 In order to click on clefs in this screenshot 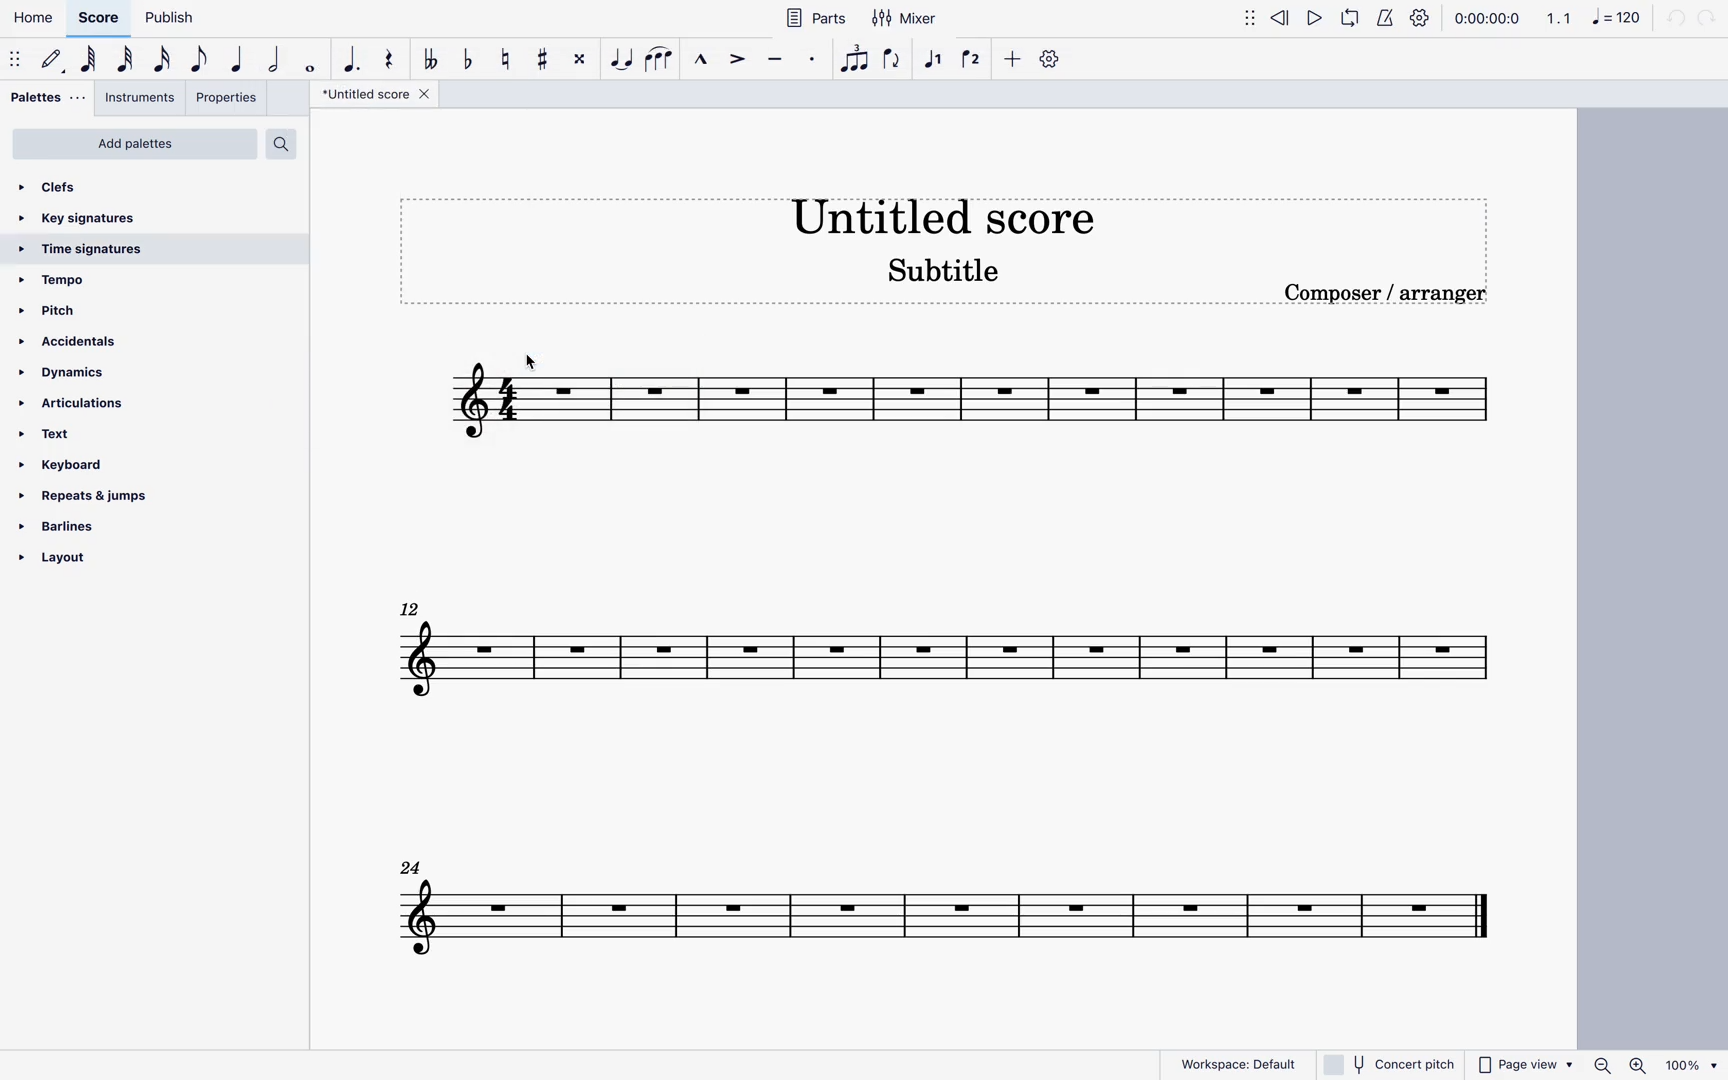, I will do `click(59, 187)`.